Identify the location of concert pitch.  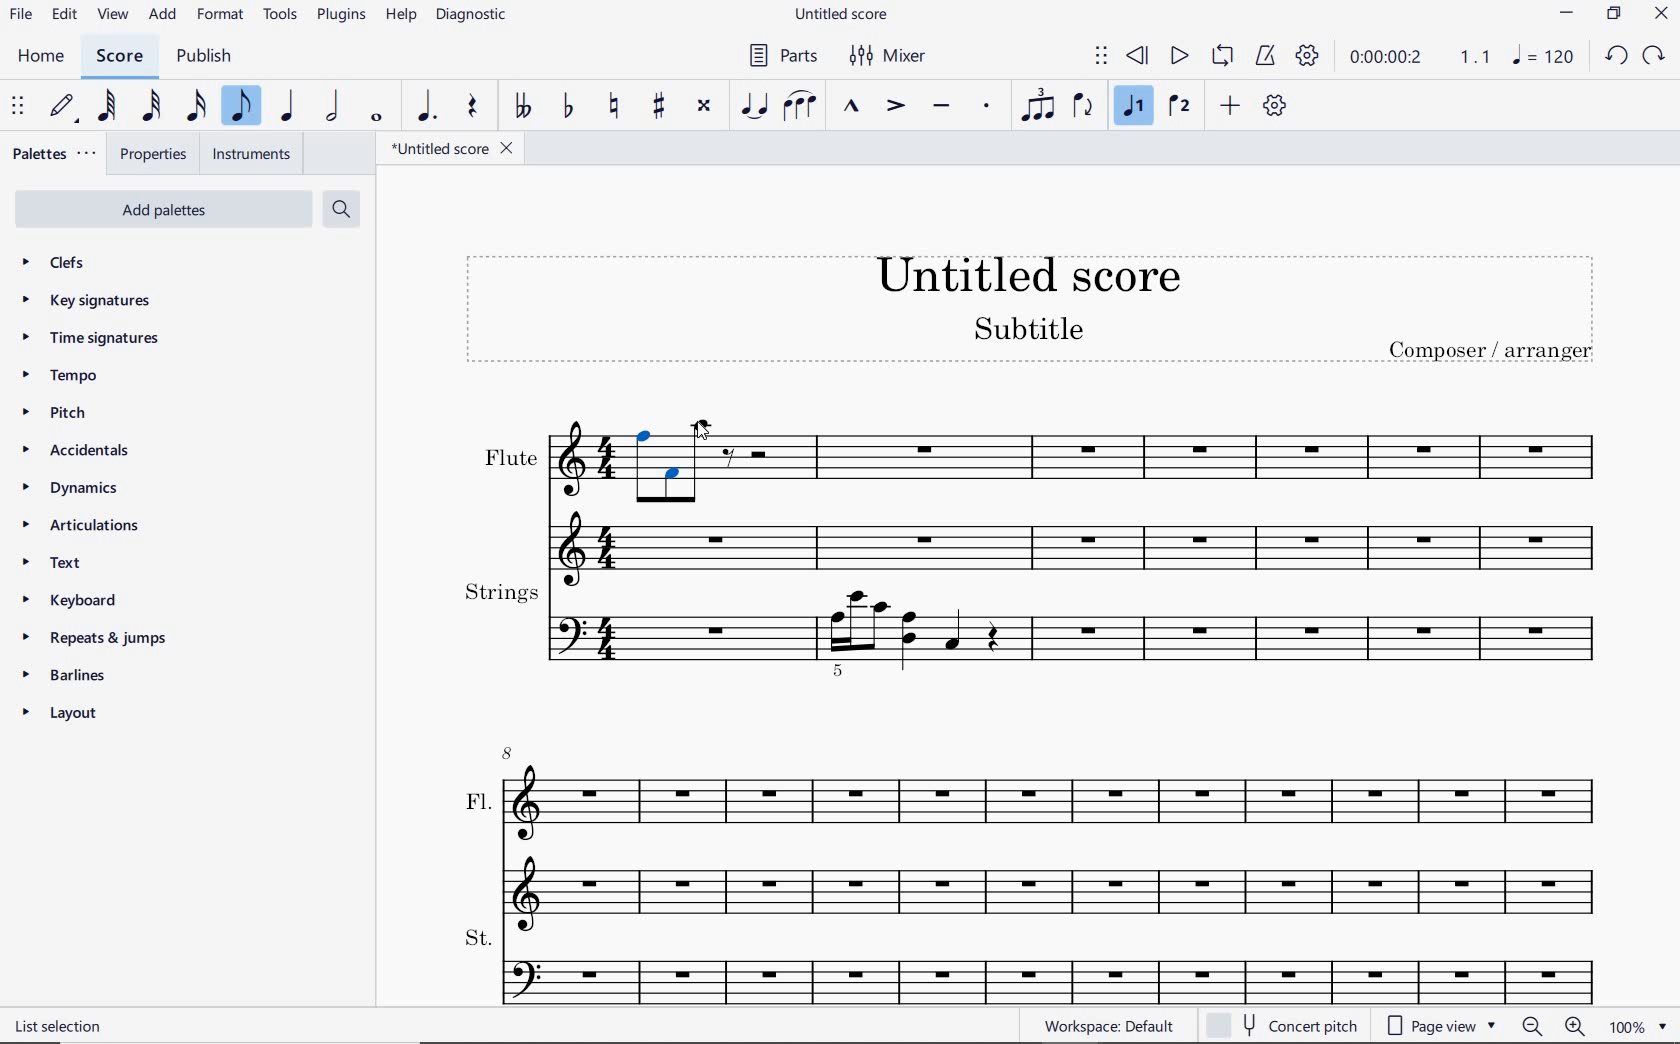
(1284, 1023).